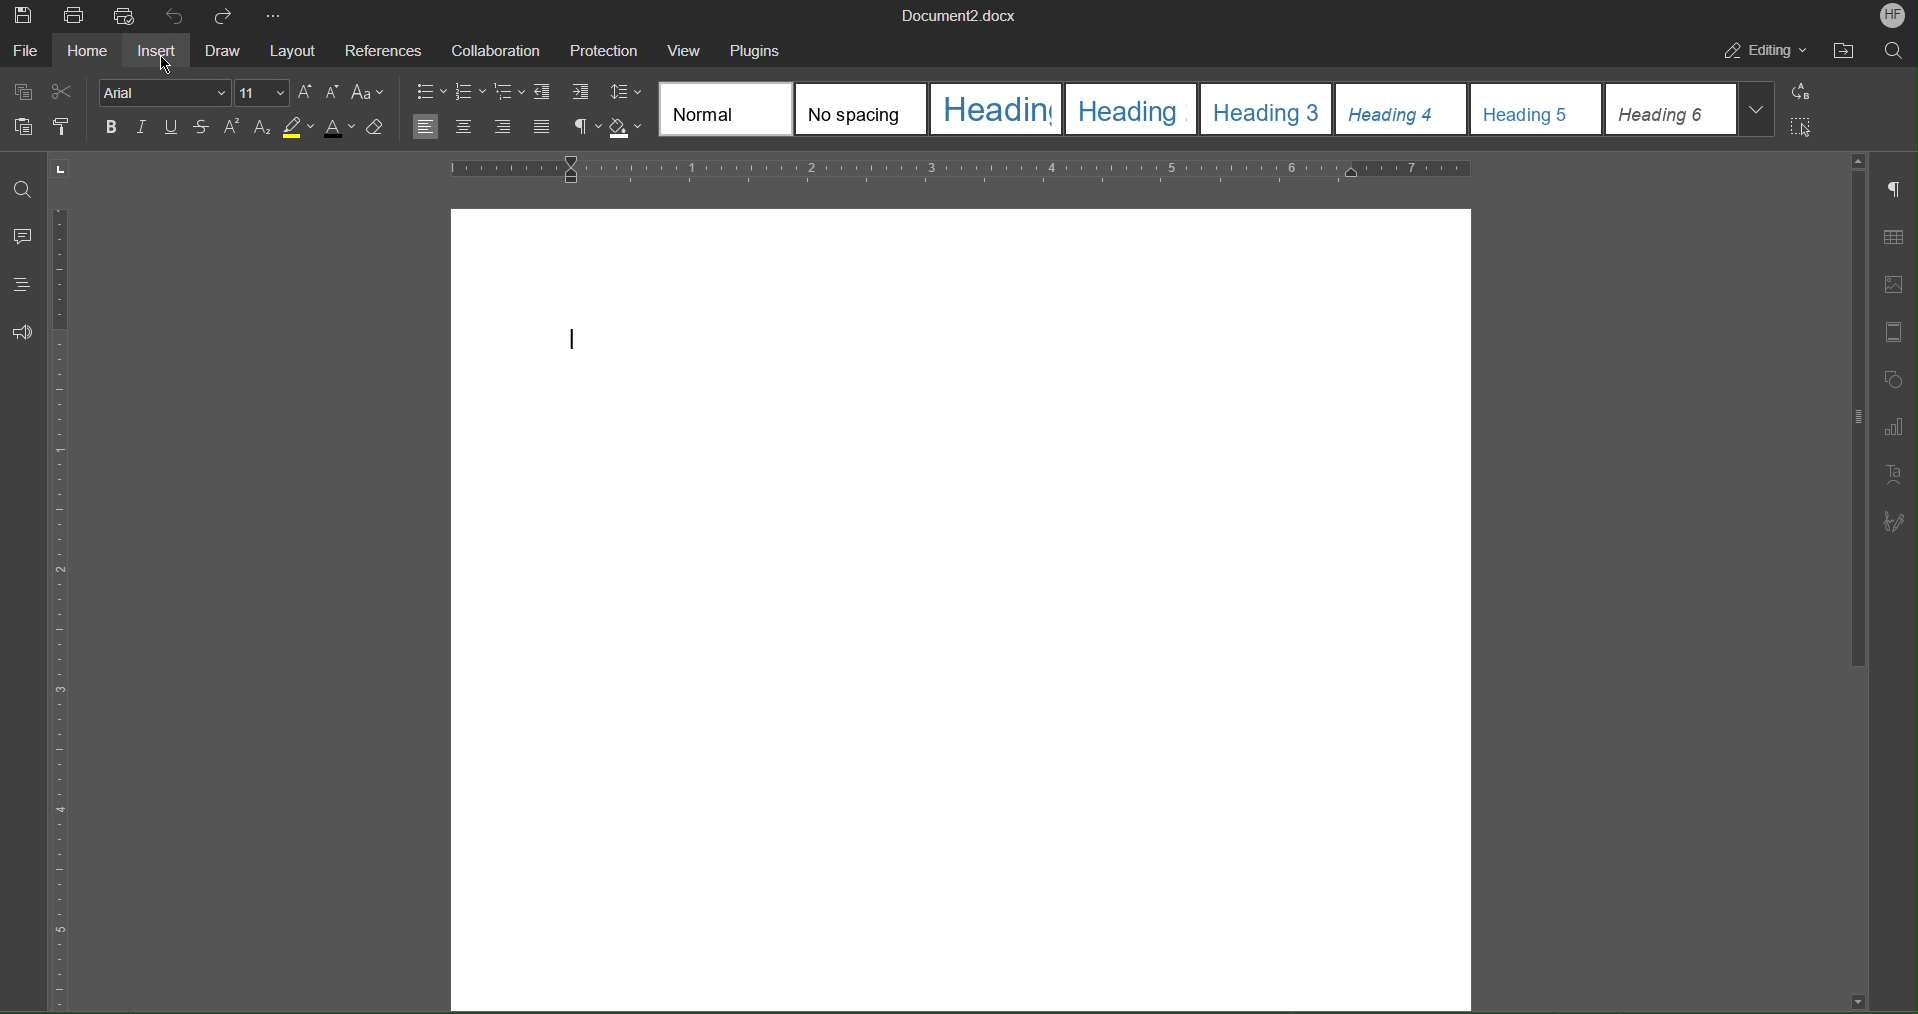  What do you see at coordinates (218, 15) in the screenshot?
I see `Redo` at bounding box center [218, 15].